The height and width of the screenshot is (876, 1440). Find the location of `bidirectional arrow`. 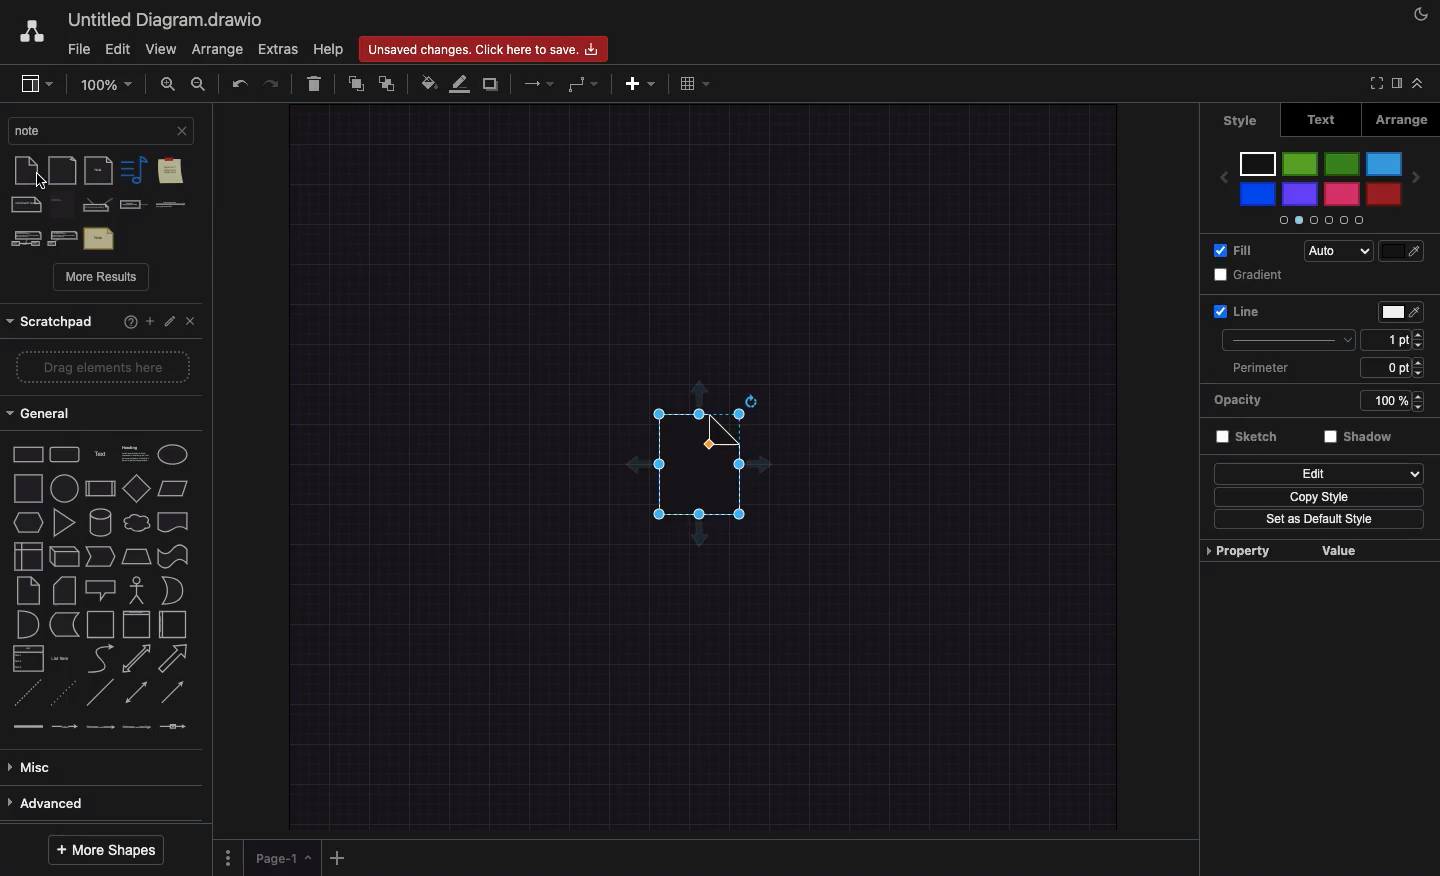

bidirectional arrow is located at coordinates (136, 658).